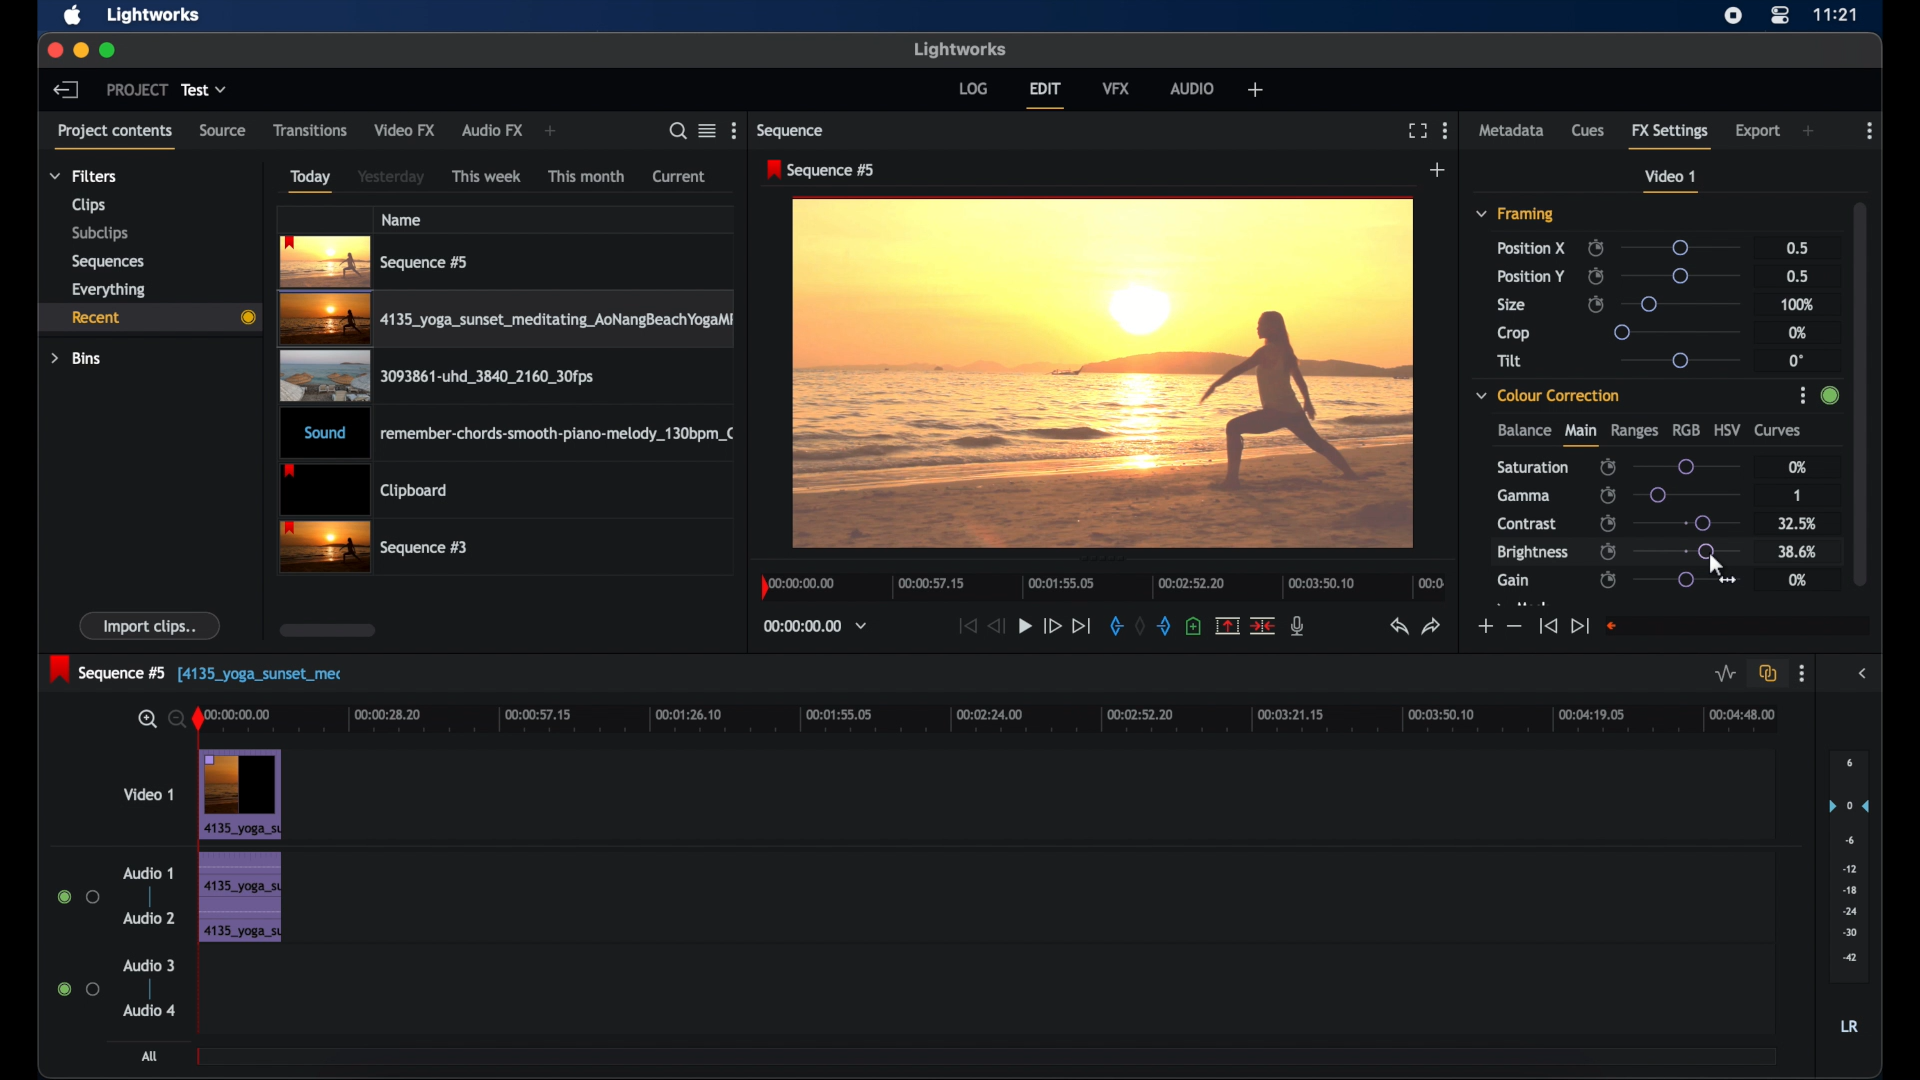  Describe the element at coordinates (1687, 522) in the screenshot. I see `slider` at that location.